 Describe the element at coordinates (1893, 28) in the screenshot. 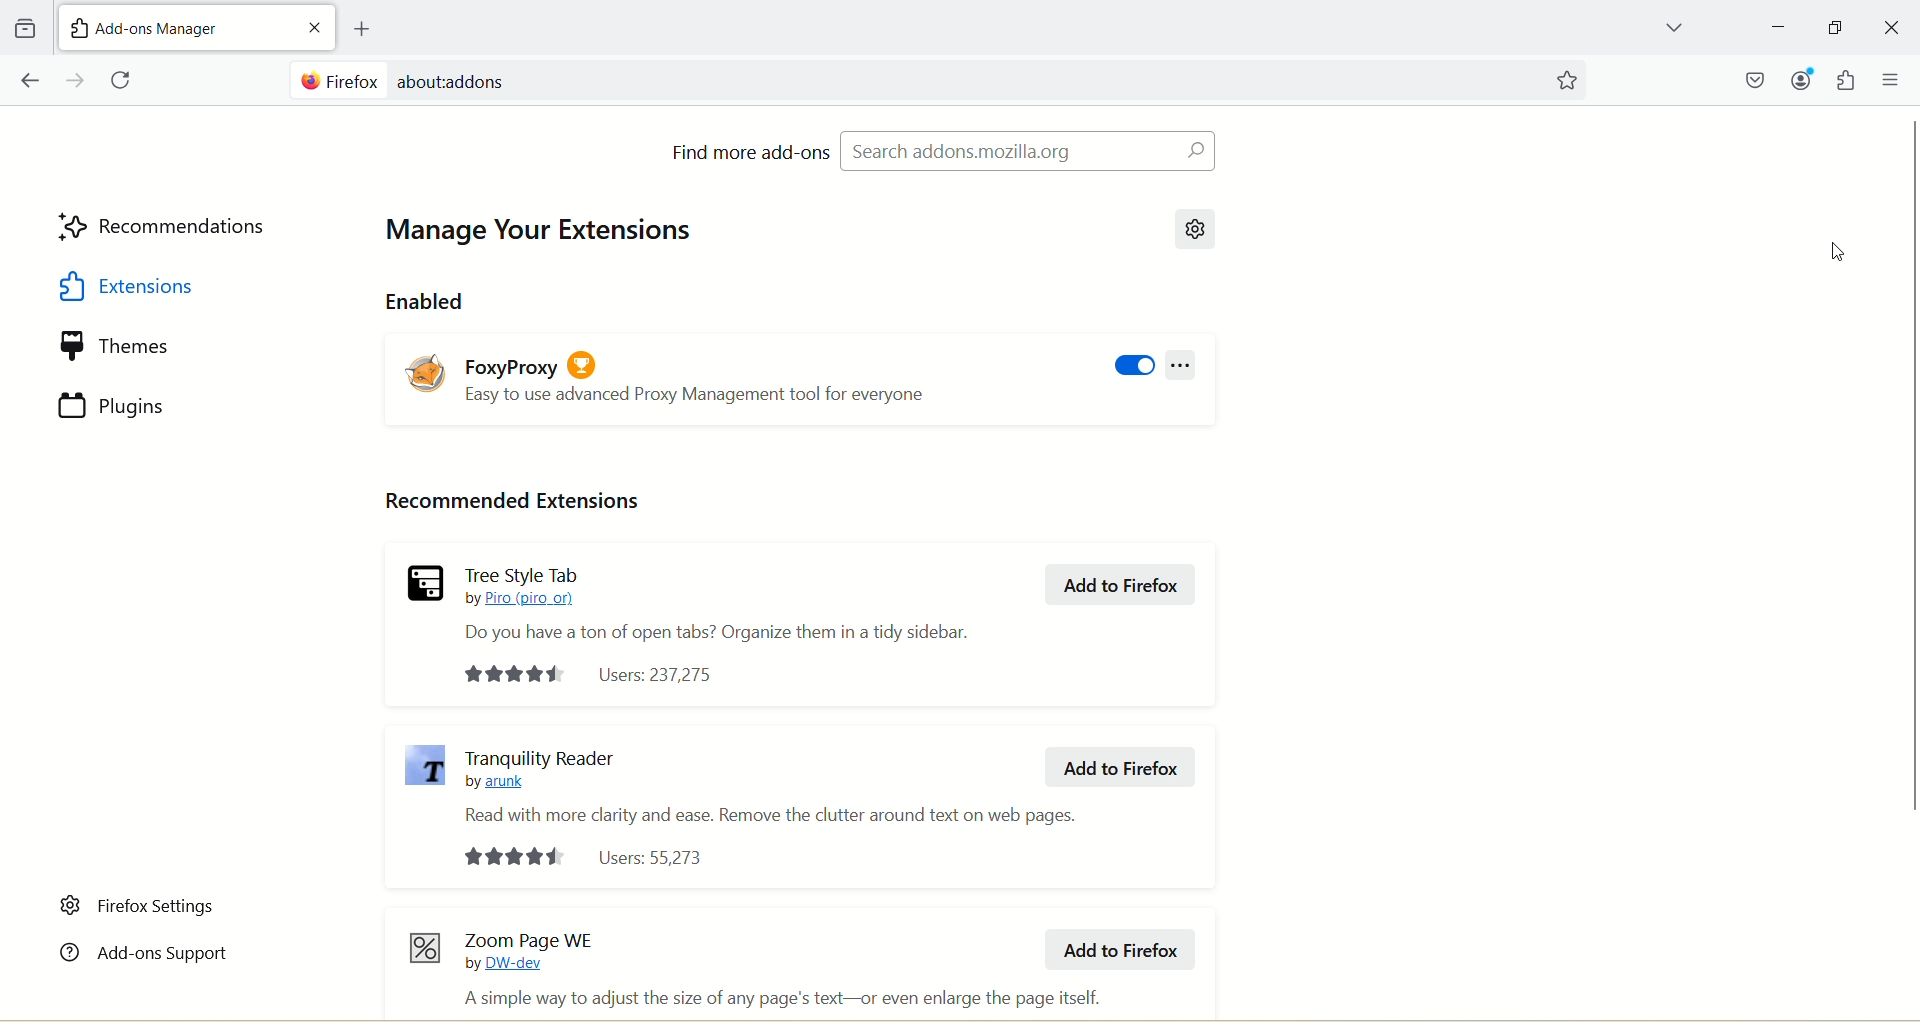

I see `Close` at that location.